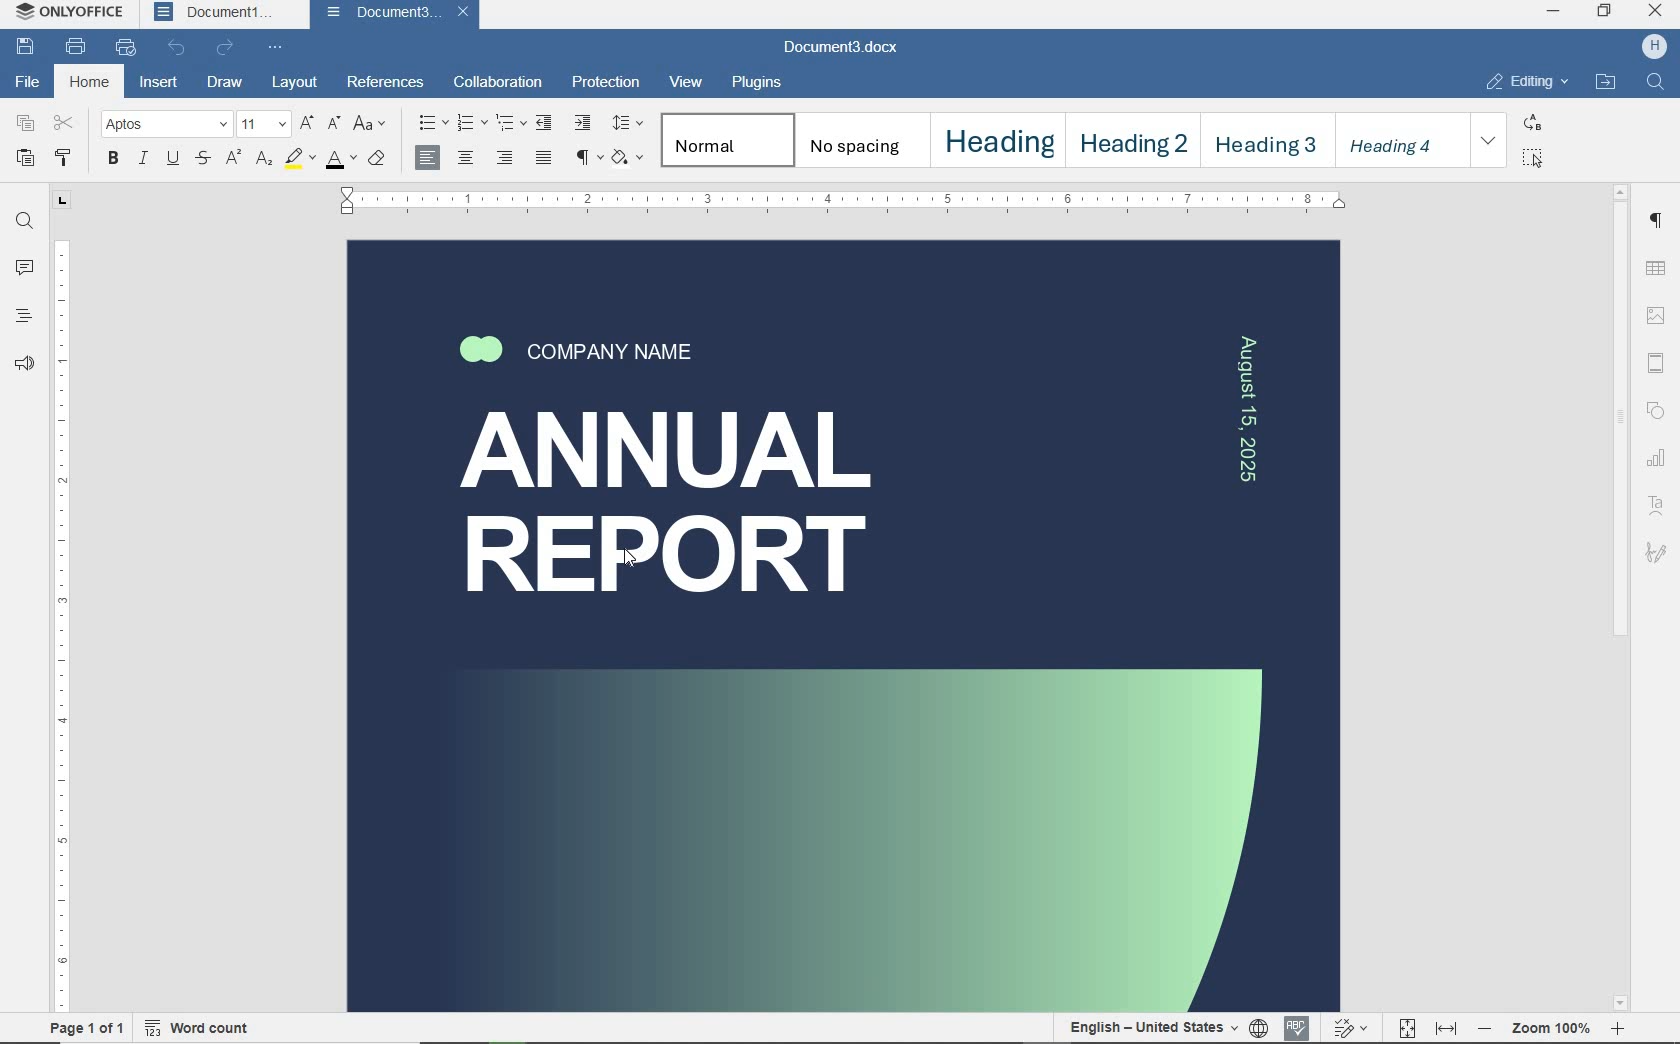 The width and height of the screenshot is (1680, 1044). What do you see at coordinates (233, 158) in the screenshot?
I see `superscript` at bounding box center [233, 158].